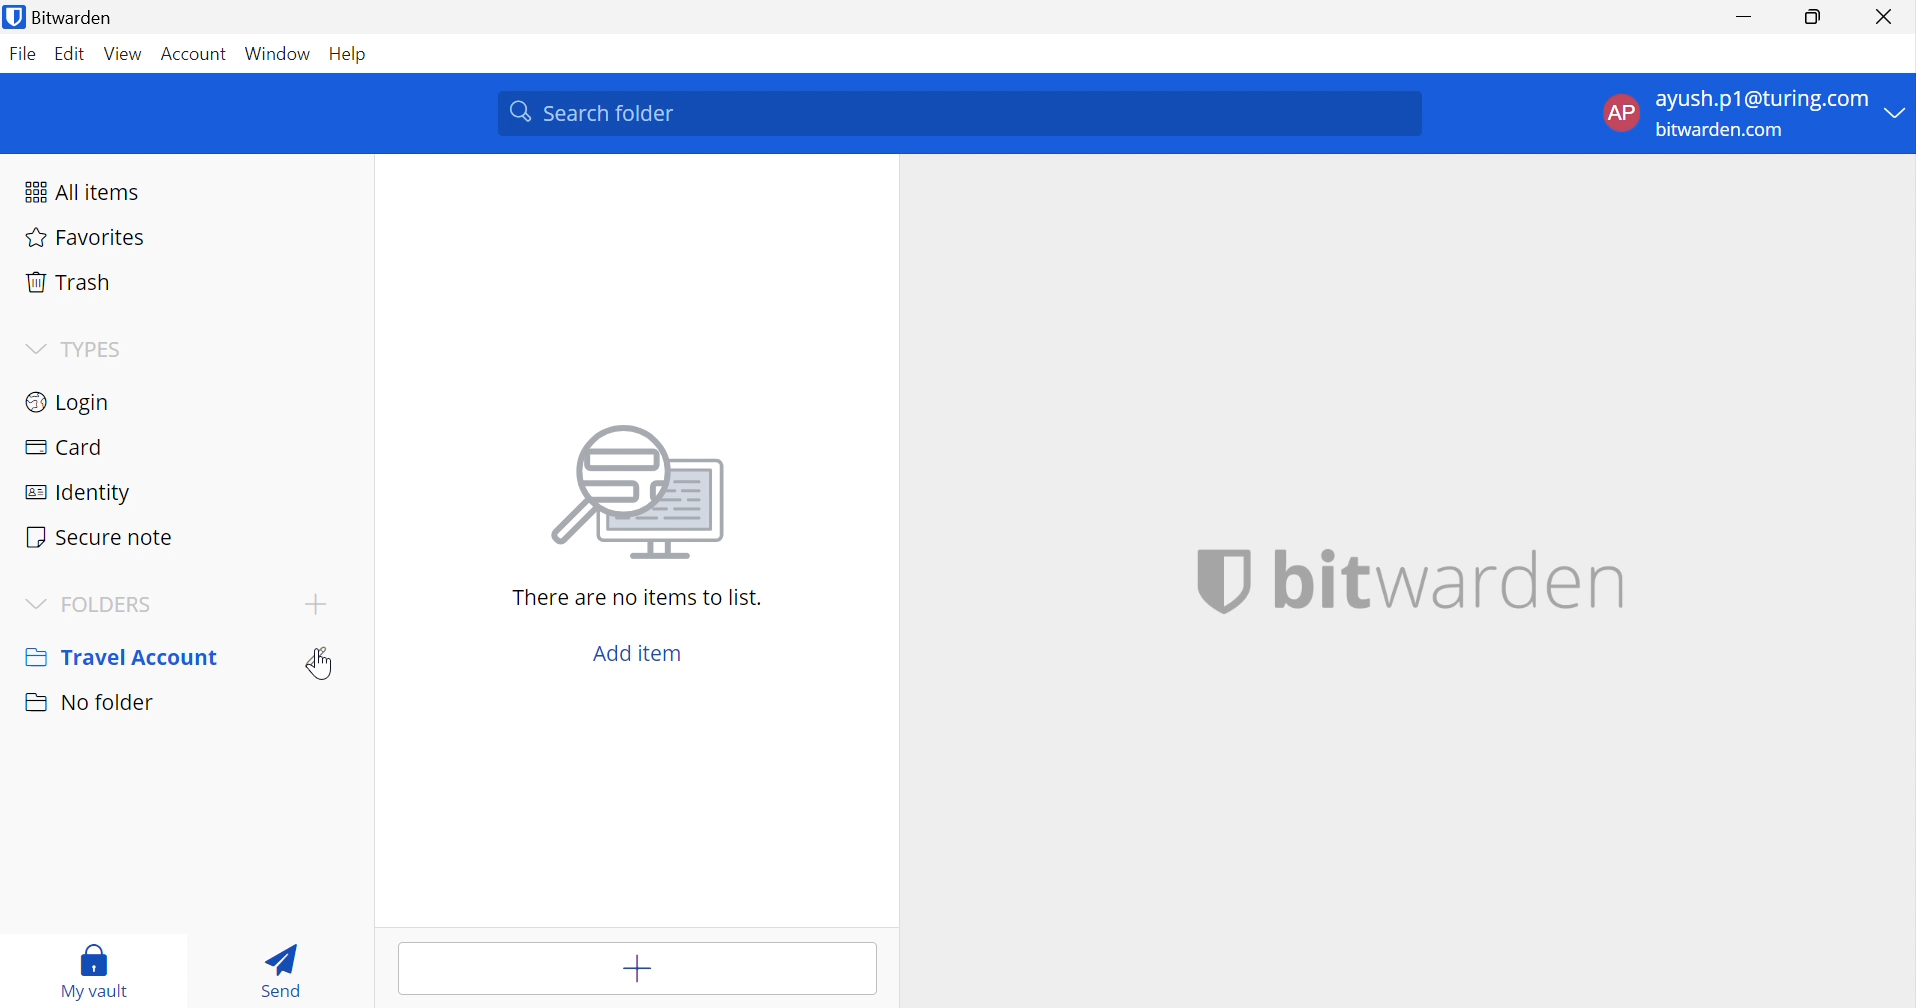  Describe the element at coordinates (324, 657) in the screenshot. I see `Edit` at that location.